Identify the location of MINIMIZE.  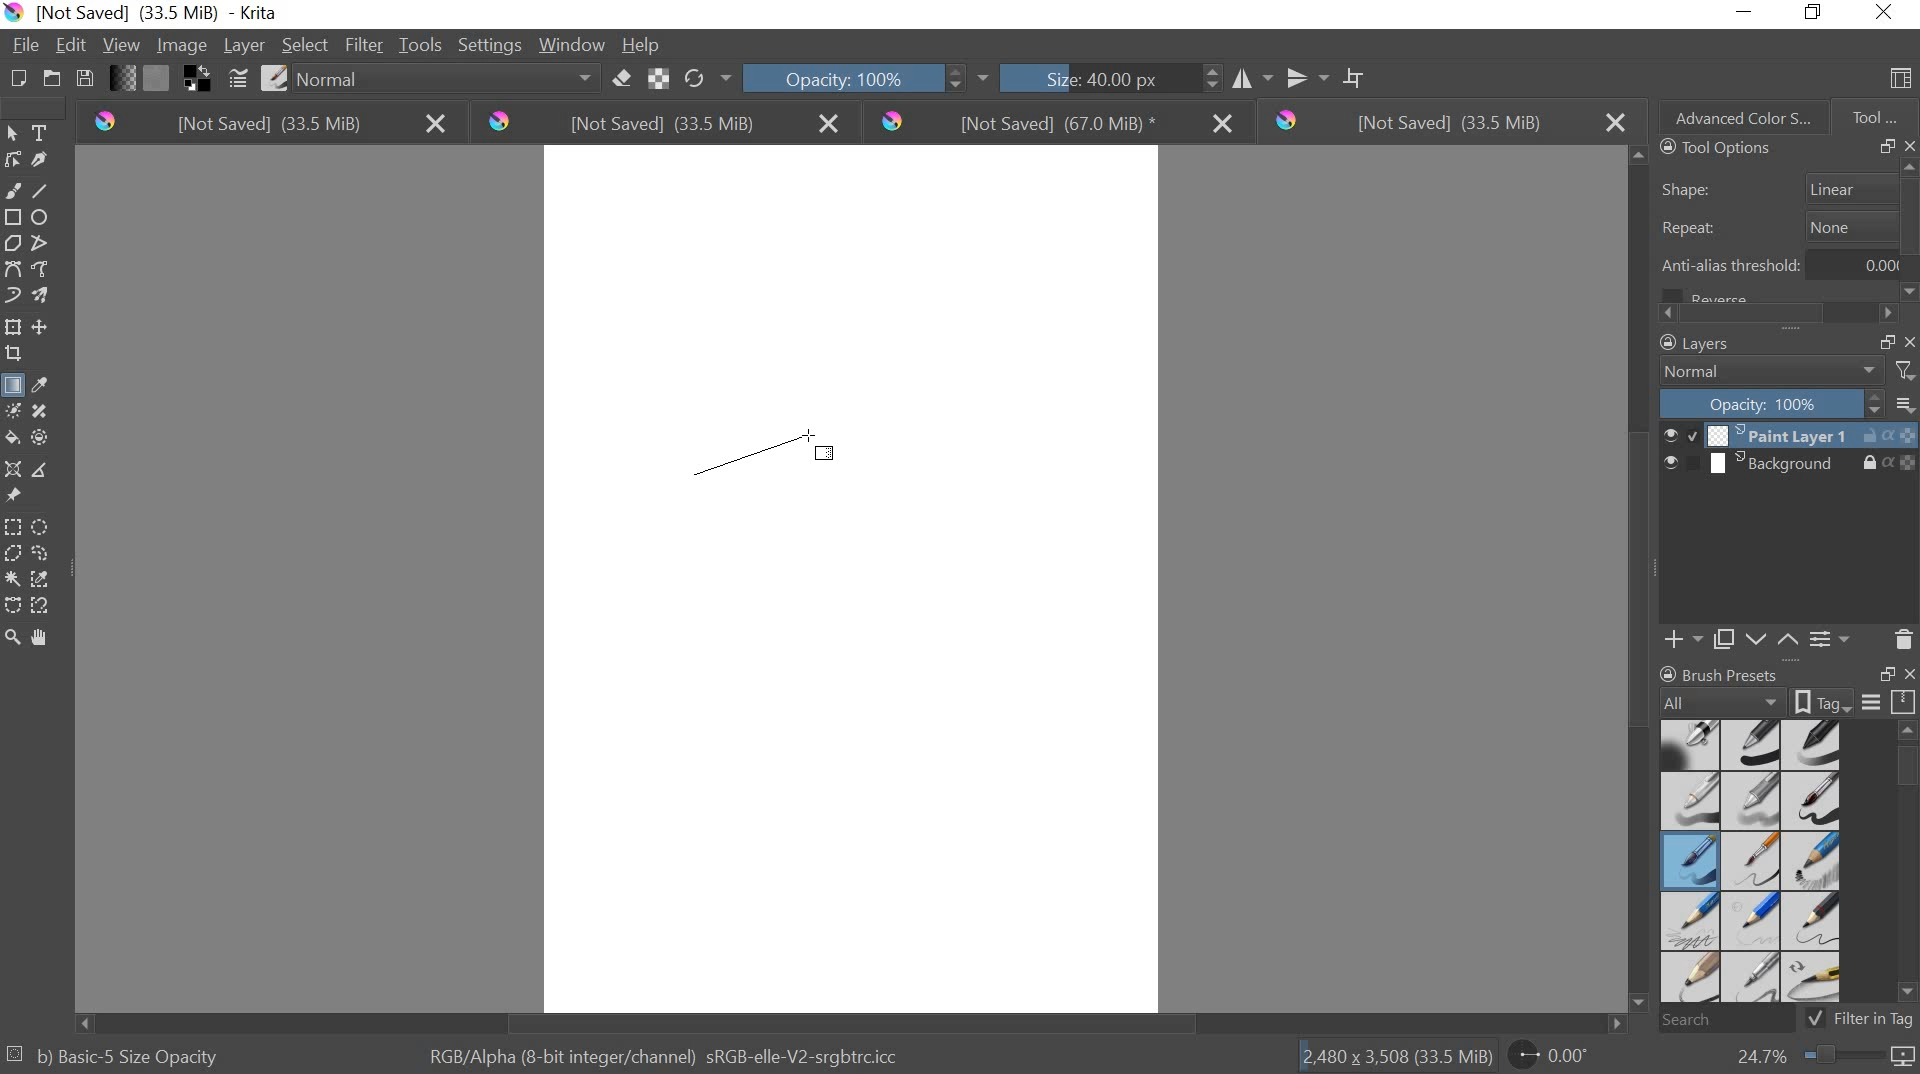
(1746, 9).